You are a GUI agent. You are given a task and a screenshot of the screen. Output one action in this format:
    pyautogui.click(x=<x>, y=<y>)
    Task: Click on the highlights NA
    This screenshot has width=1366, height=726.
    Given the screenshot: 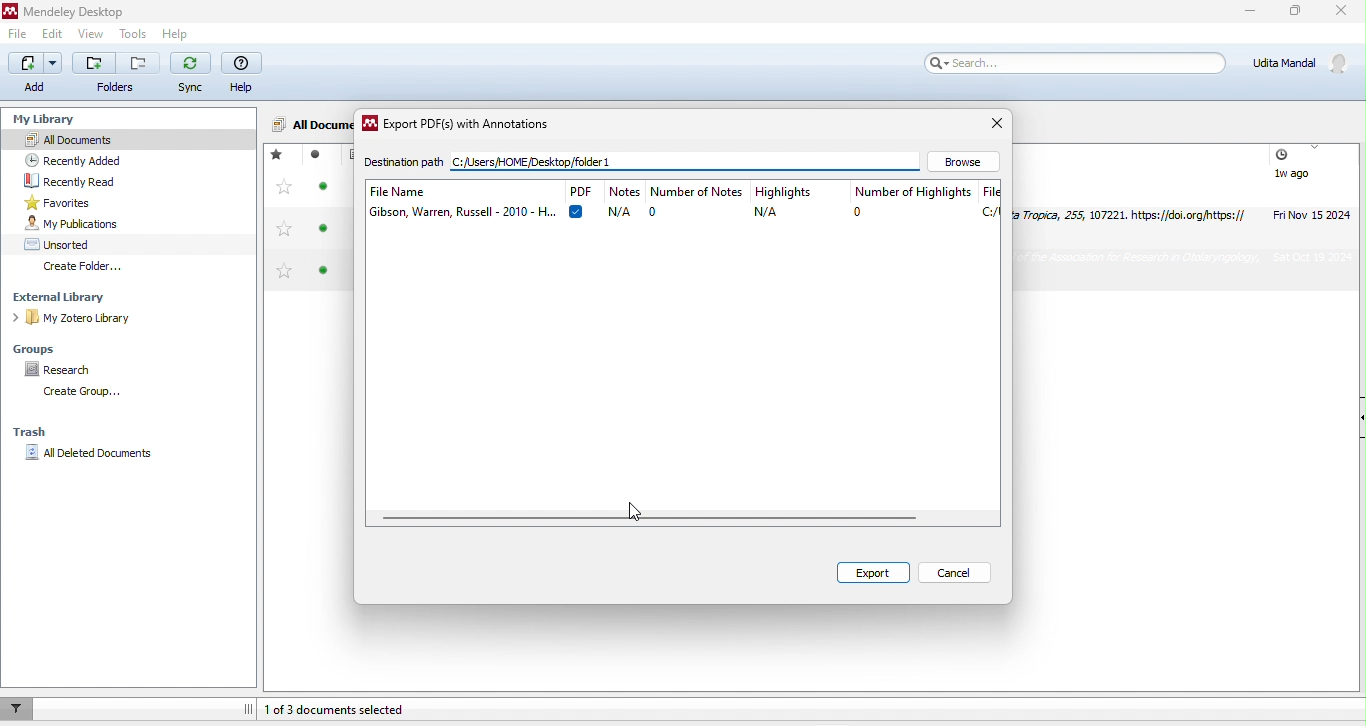 What is the action you would take?
    pyautogui.click(x=796, y=202)
    